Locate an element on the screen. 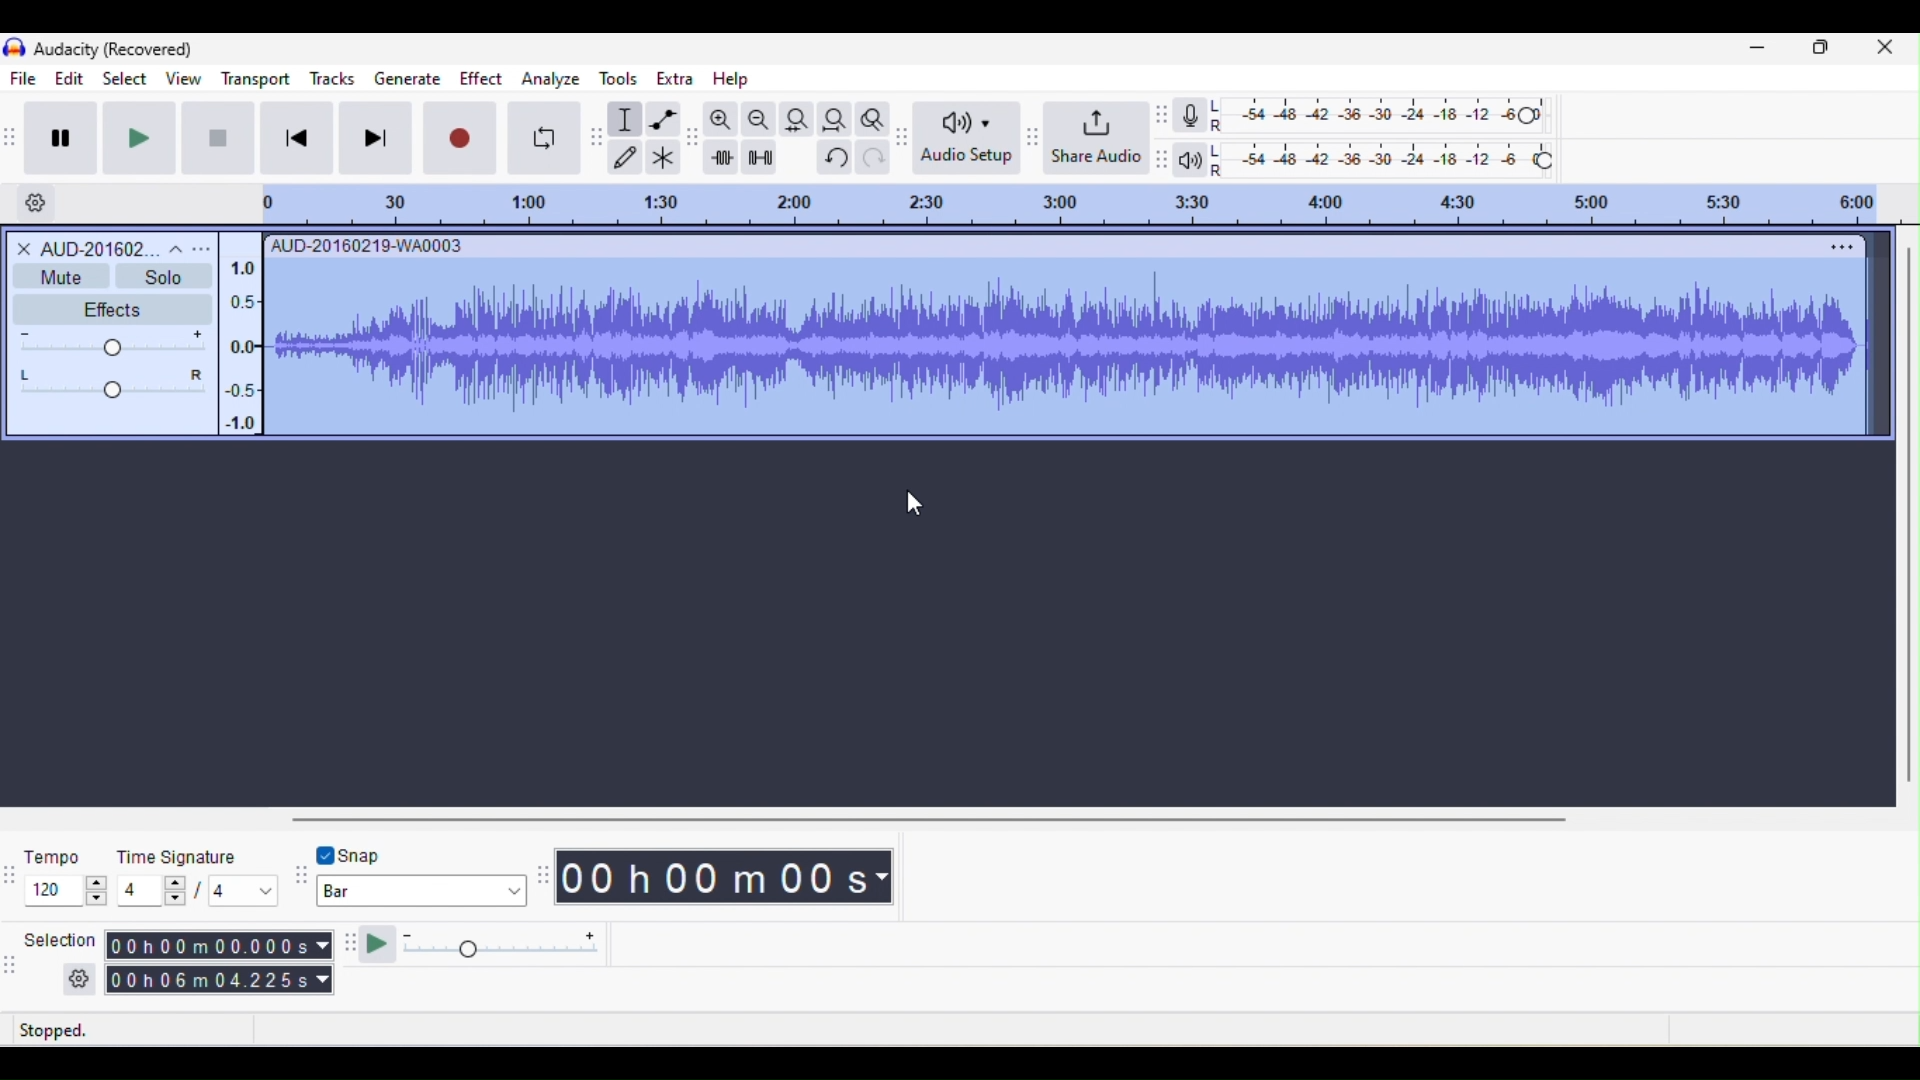 This screenshot has height=1080, width=1920. Tracks is located at coordinates (334, 76).